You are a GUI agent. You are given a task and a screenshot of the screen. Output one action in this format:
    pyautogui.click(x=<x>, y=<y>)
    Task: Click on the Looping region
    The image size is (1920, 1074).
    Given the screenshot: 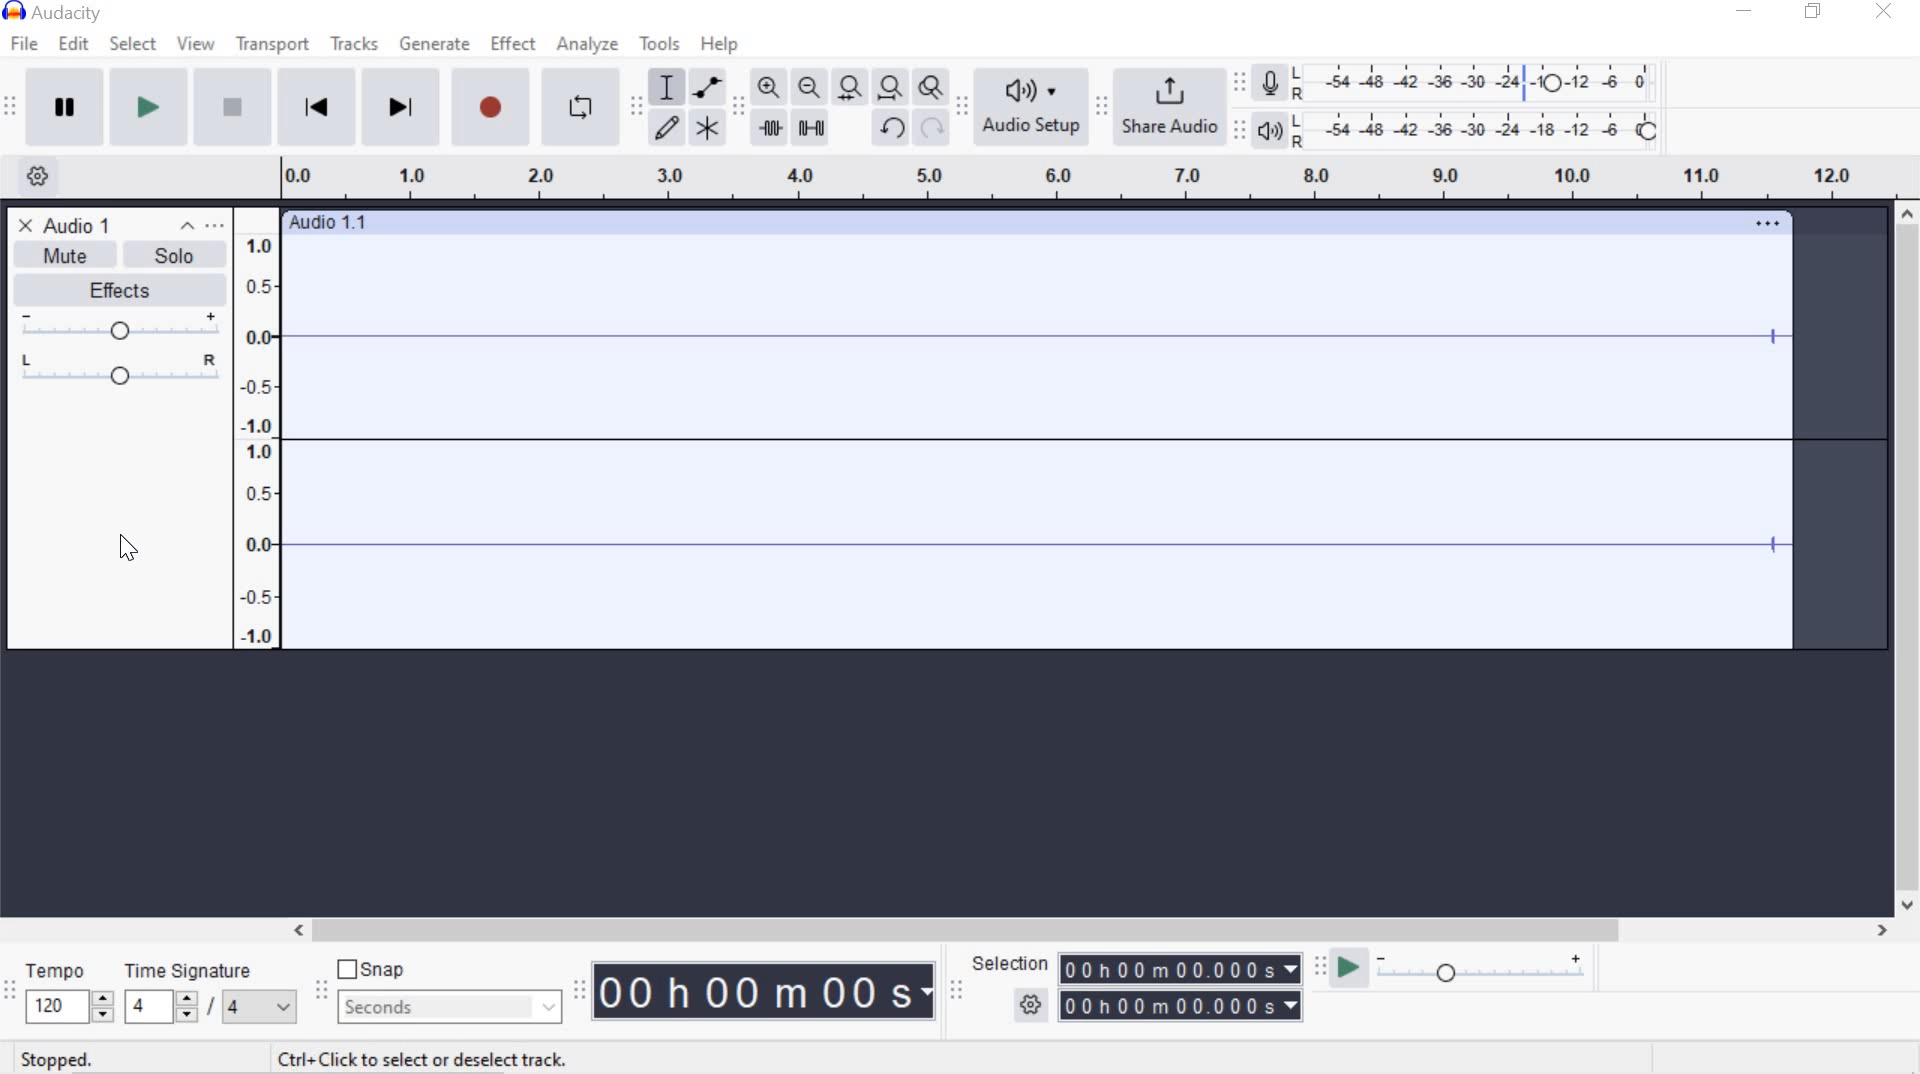 What is the action you would take?
    pyautogui.click(x=1096, y=178)
    